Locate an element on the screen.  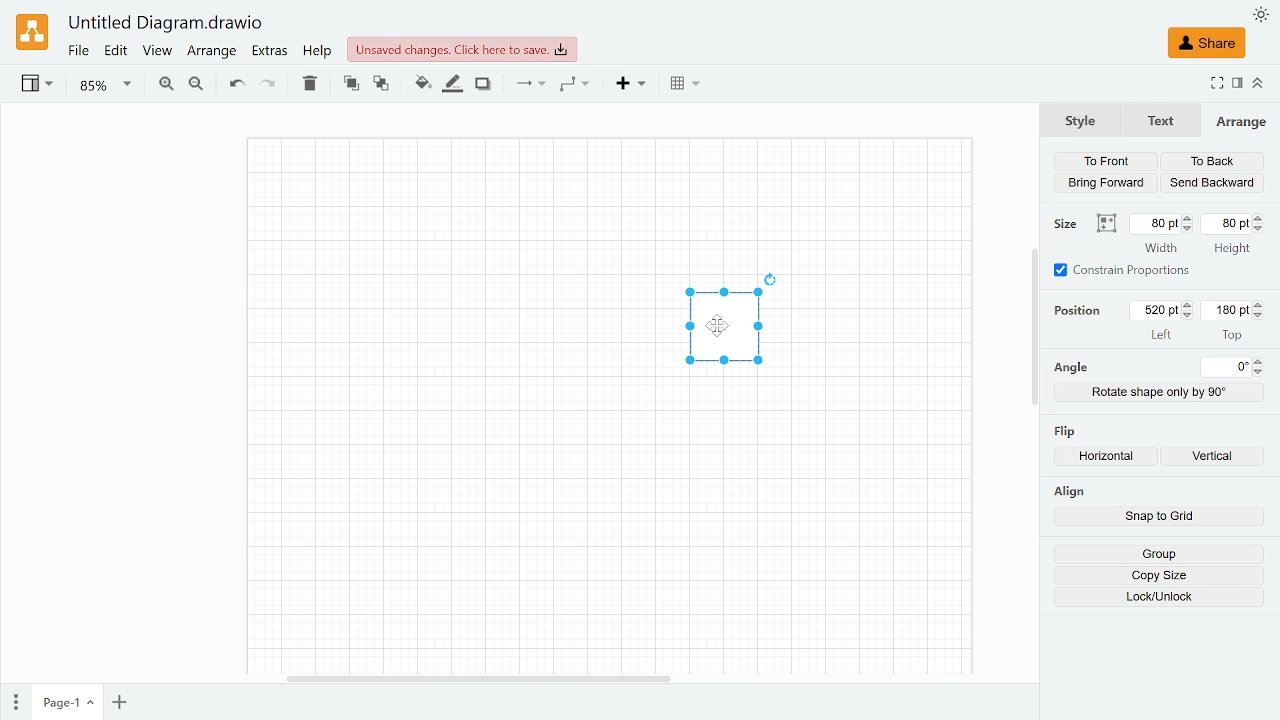
Fill line is located at coordinates (454, 84).